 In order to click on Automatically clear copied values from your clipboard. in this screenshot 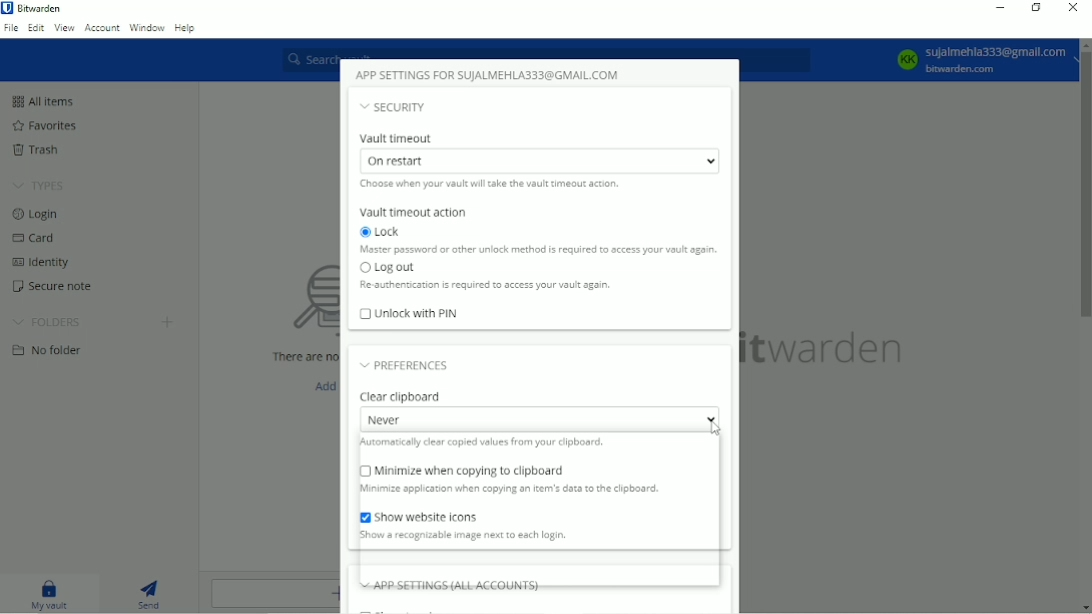, I will do `click(484, 443)`.